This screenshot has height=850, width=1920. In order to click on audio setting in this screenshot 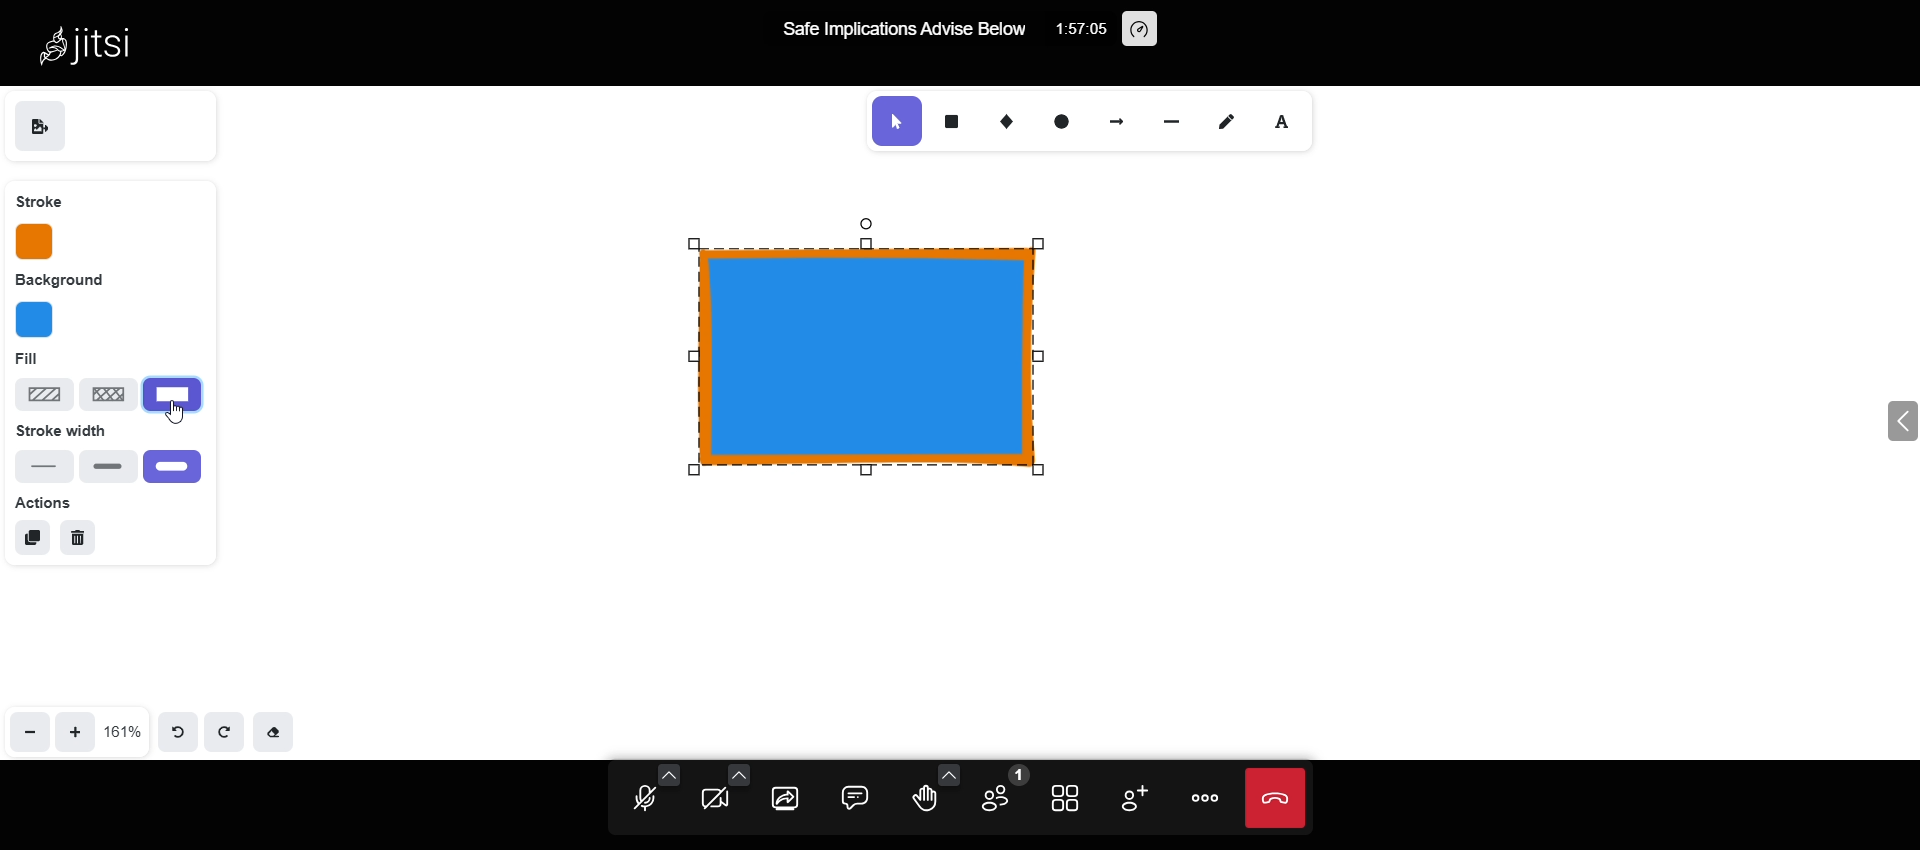, I will do `click(669, 773)`.